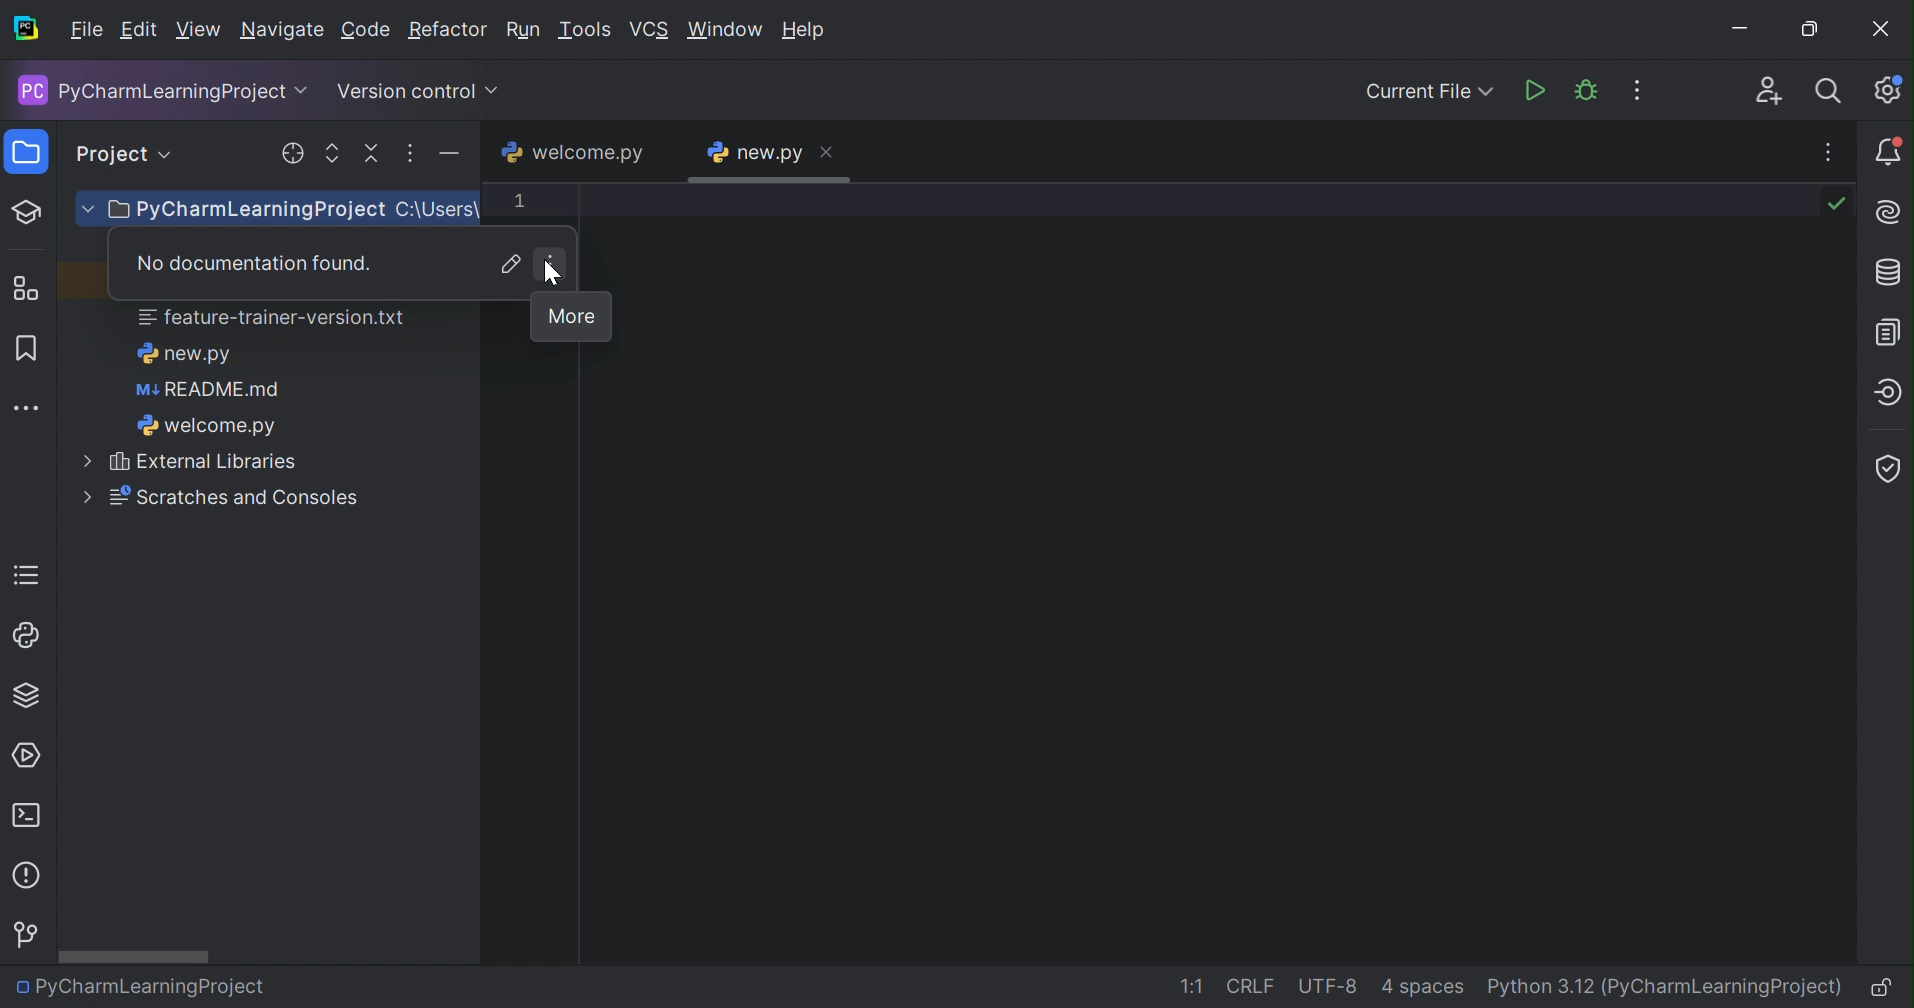  I want to click on More, so click(552, 264).